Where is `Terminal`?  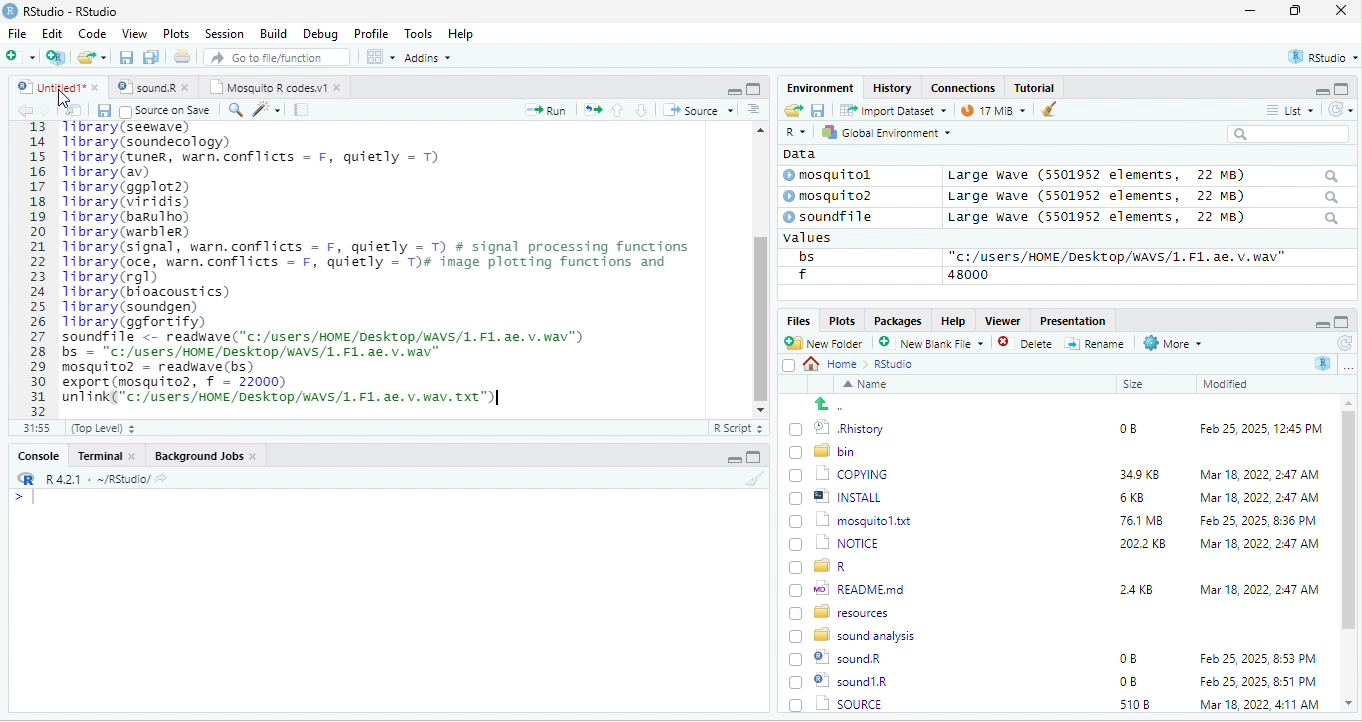 Terminal is located at coordinates (107, 455).